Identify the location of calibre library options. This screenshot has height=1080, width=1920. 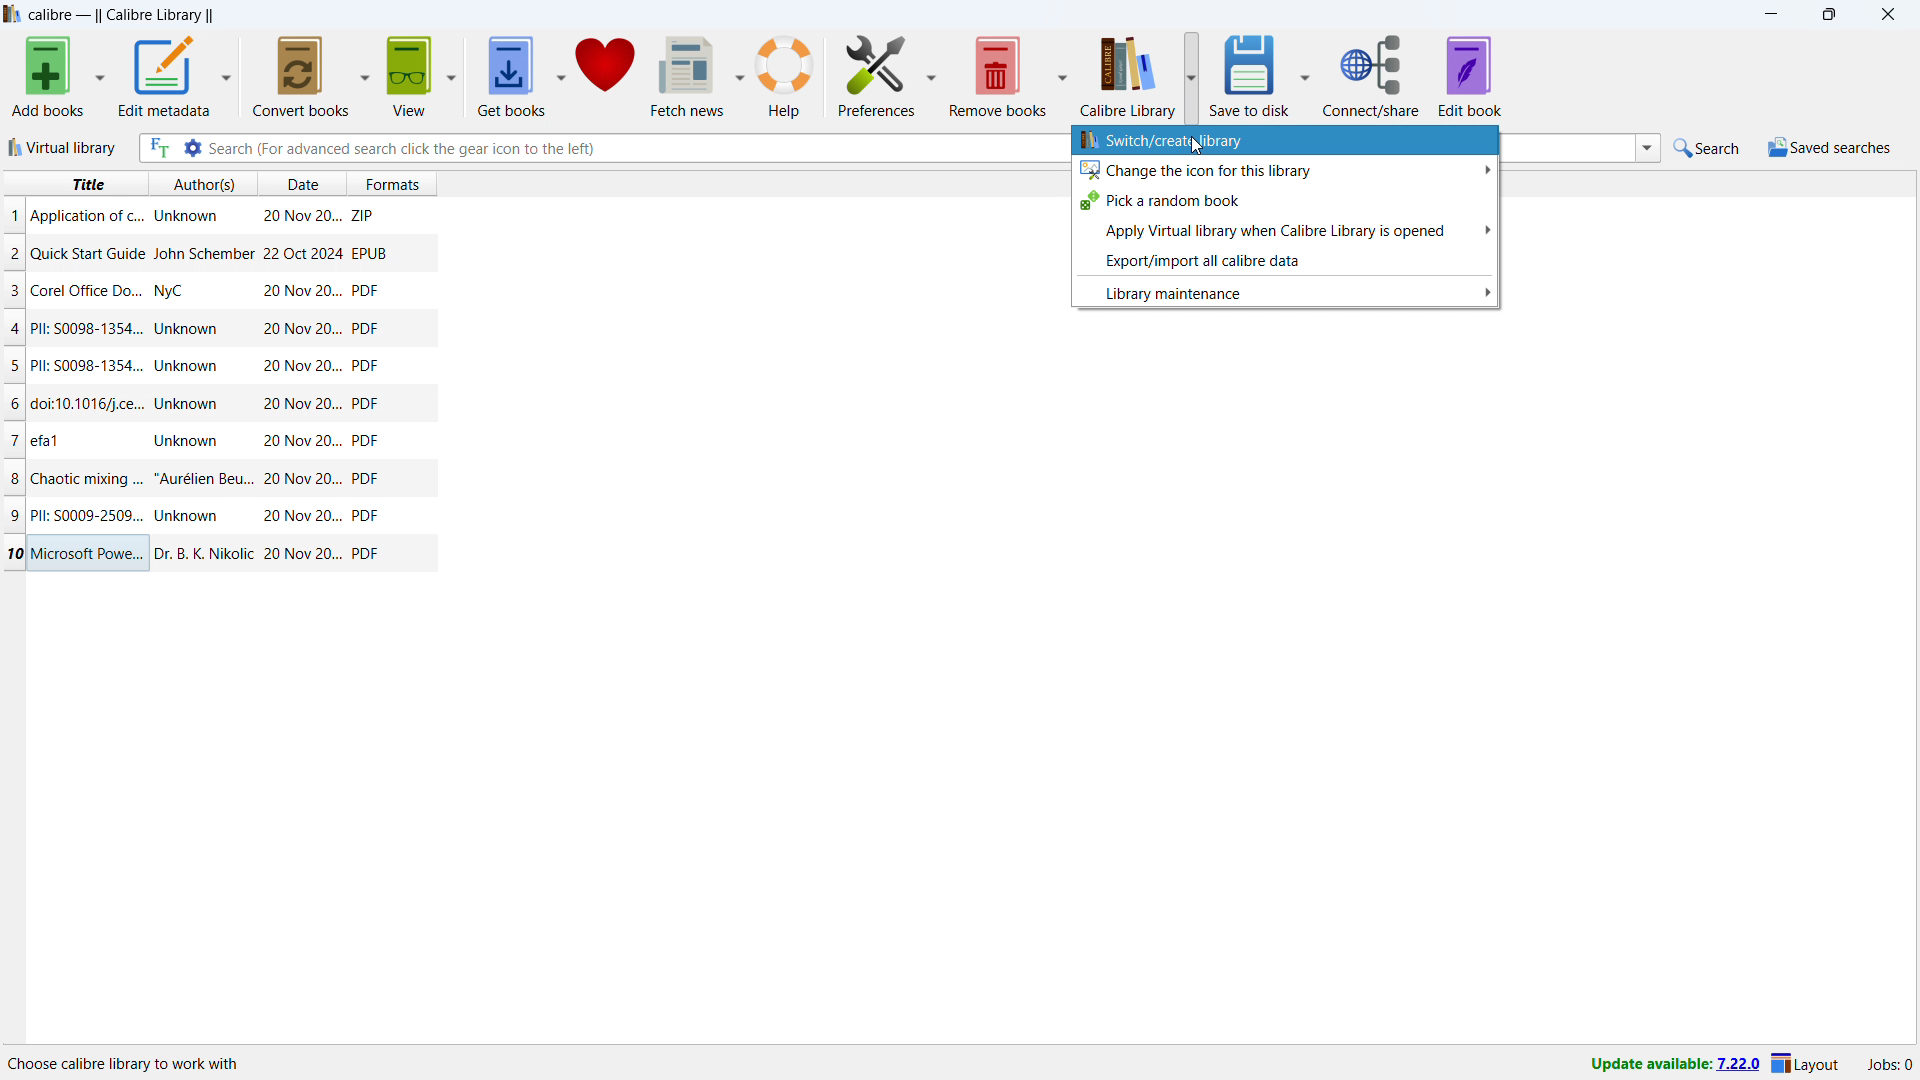
(1192, 78).